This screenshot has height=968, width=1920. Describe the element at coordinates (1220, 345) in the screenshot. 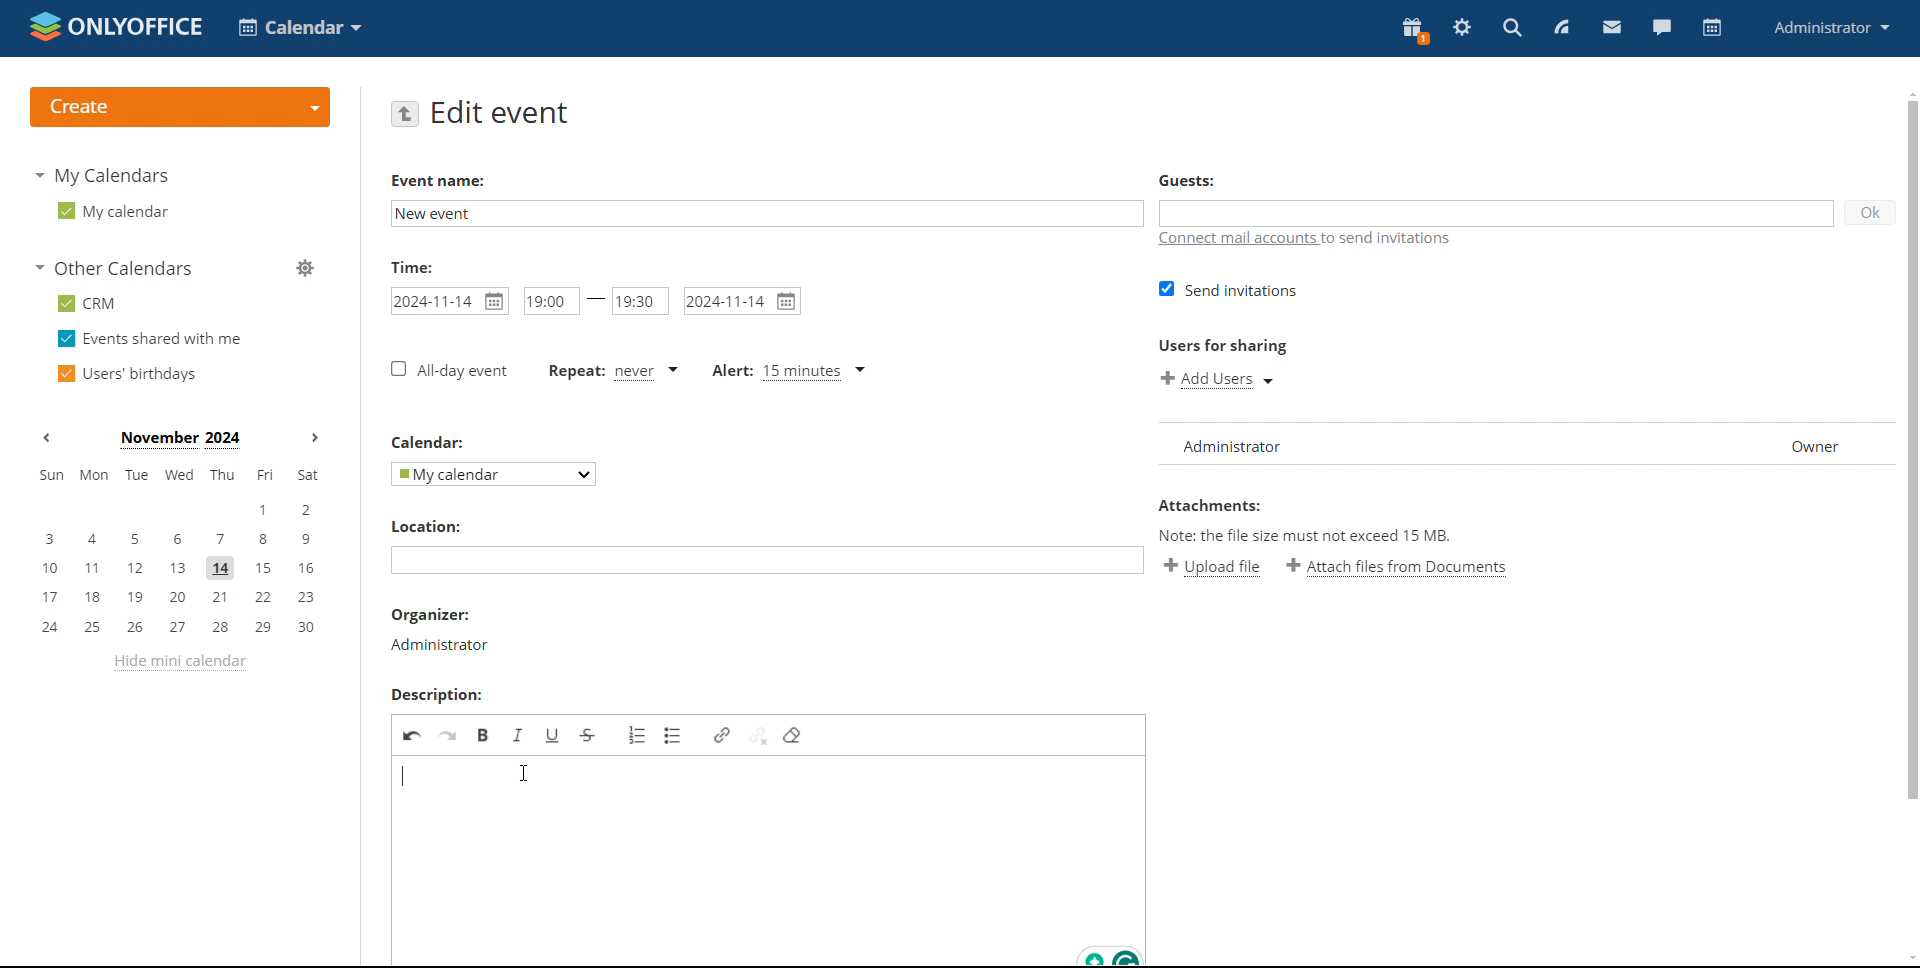

I see `users for sharing` at that location.